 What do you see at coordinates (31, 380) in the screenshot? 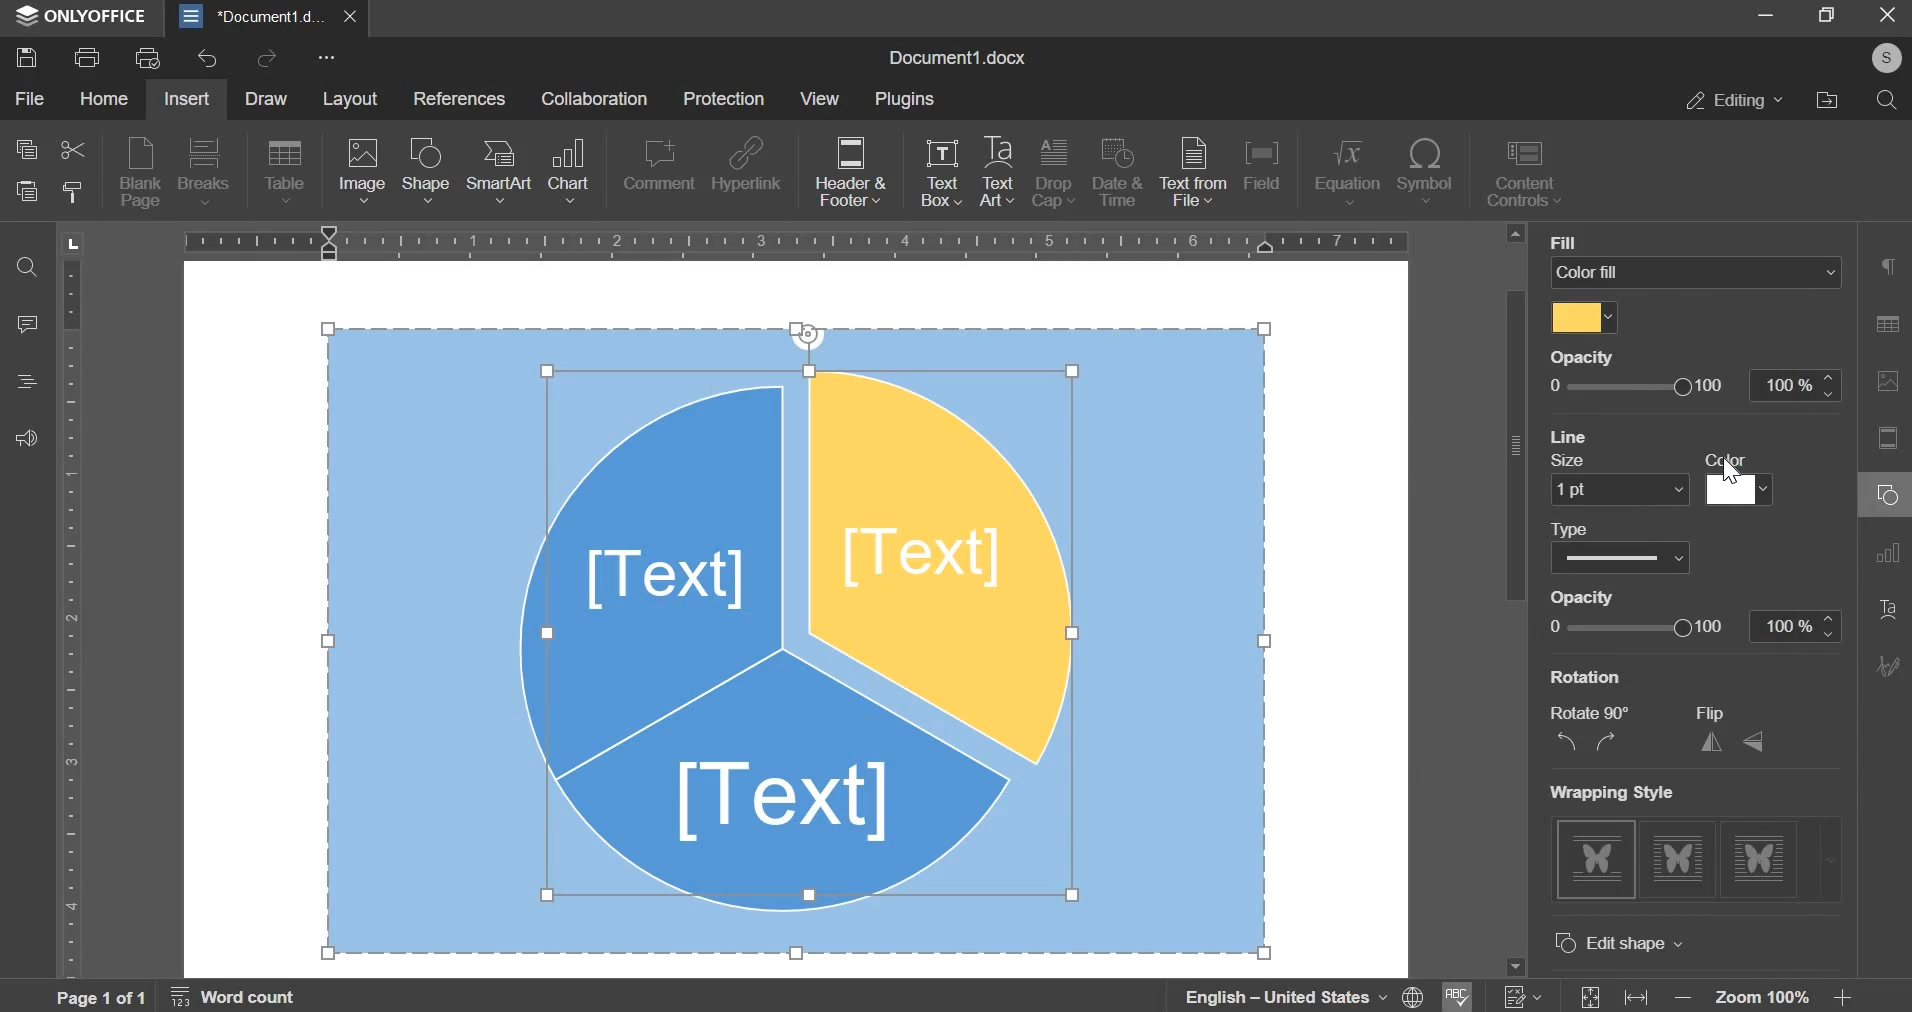
I see `Heading panel` at bounding box center [31, 380].